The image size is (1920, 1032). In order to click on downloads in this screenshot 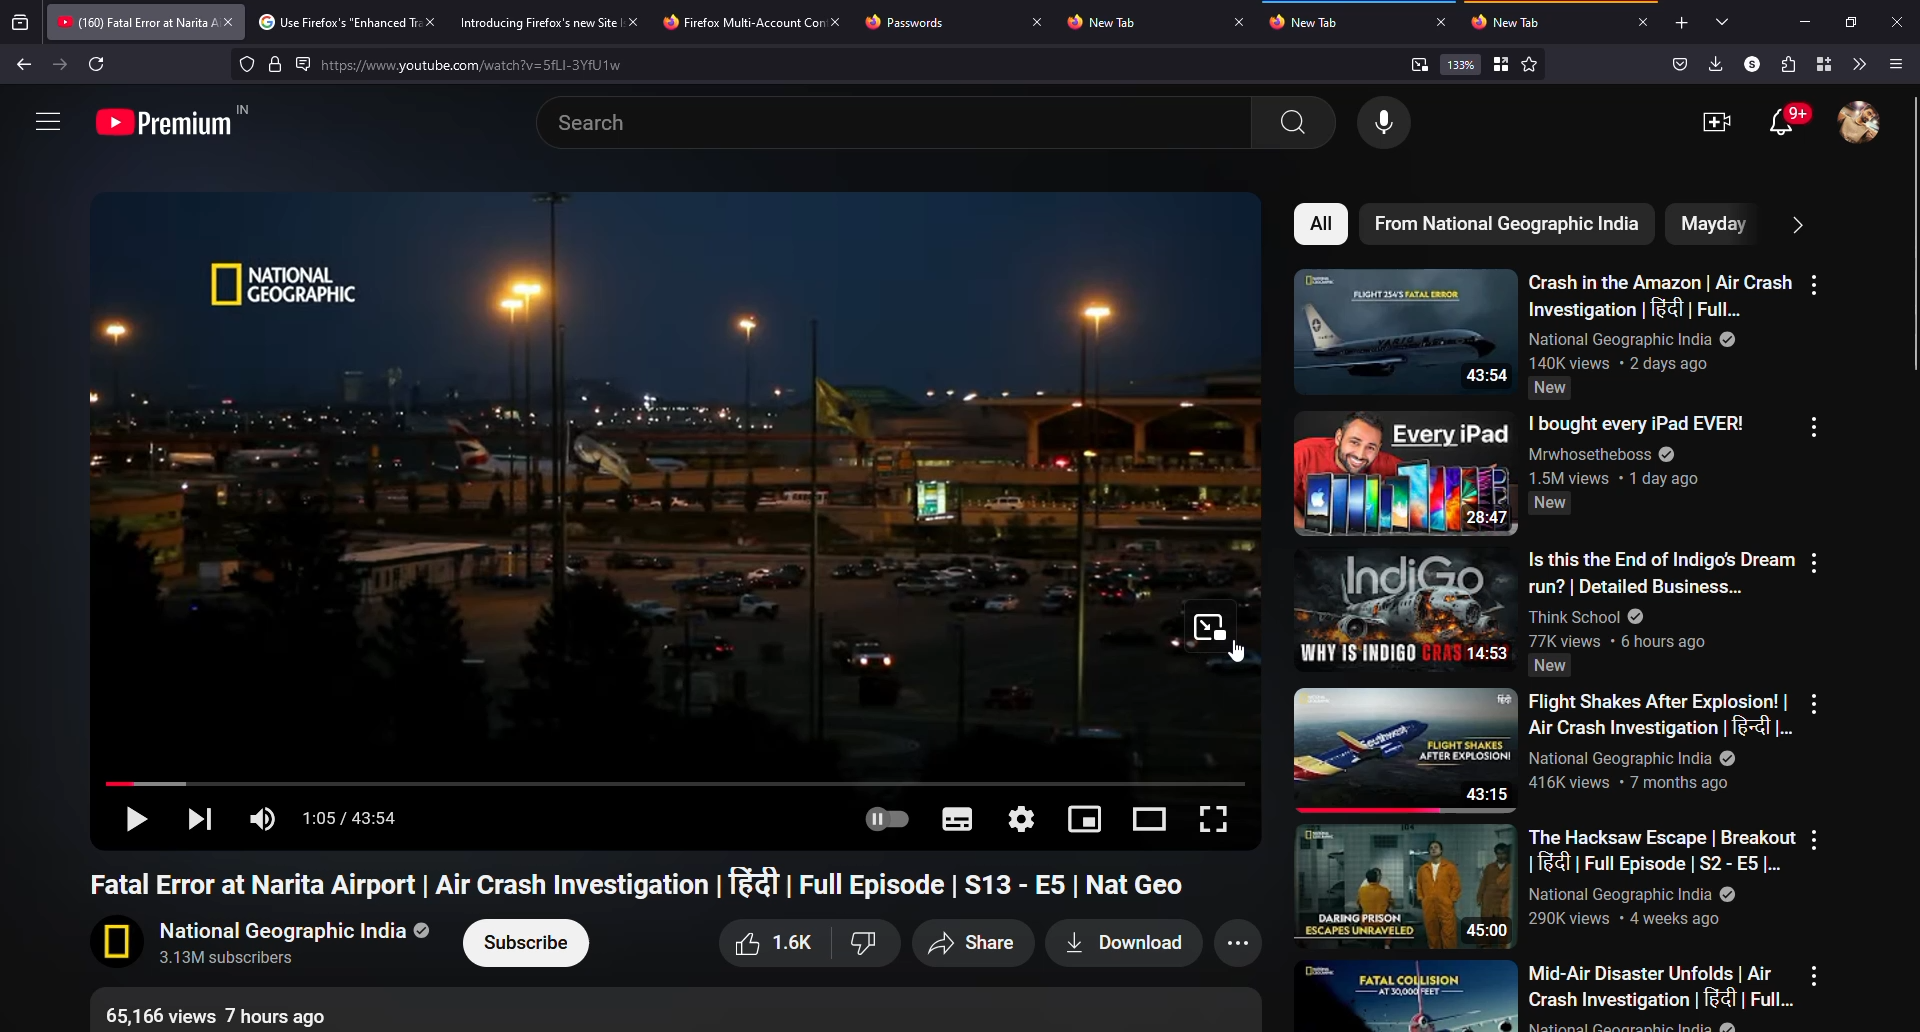, I will do `click(1715, 63)`.